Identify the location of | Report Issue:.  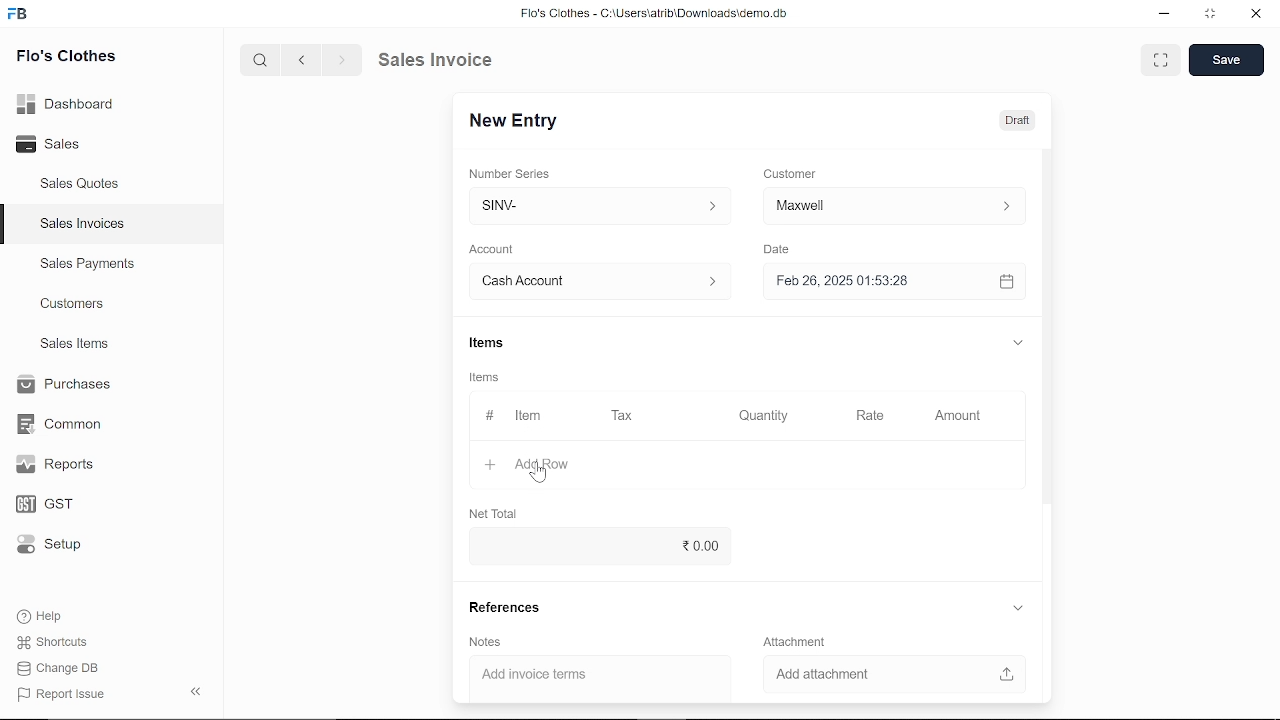
(64, 694).